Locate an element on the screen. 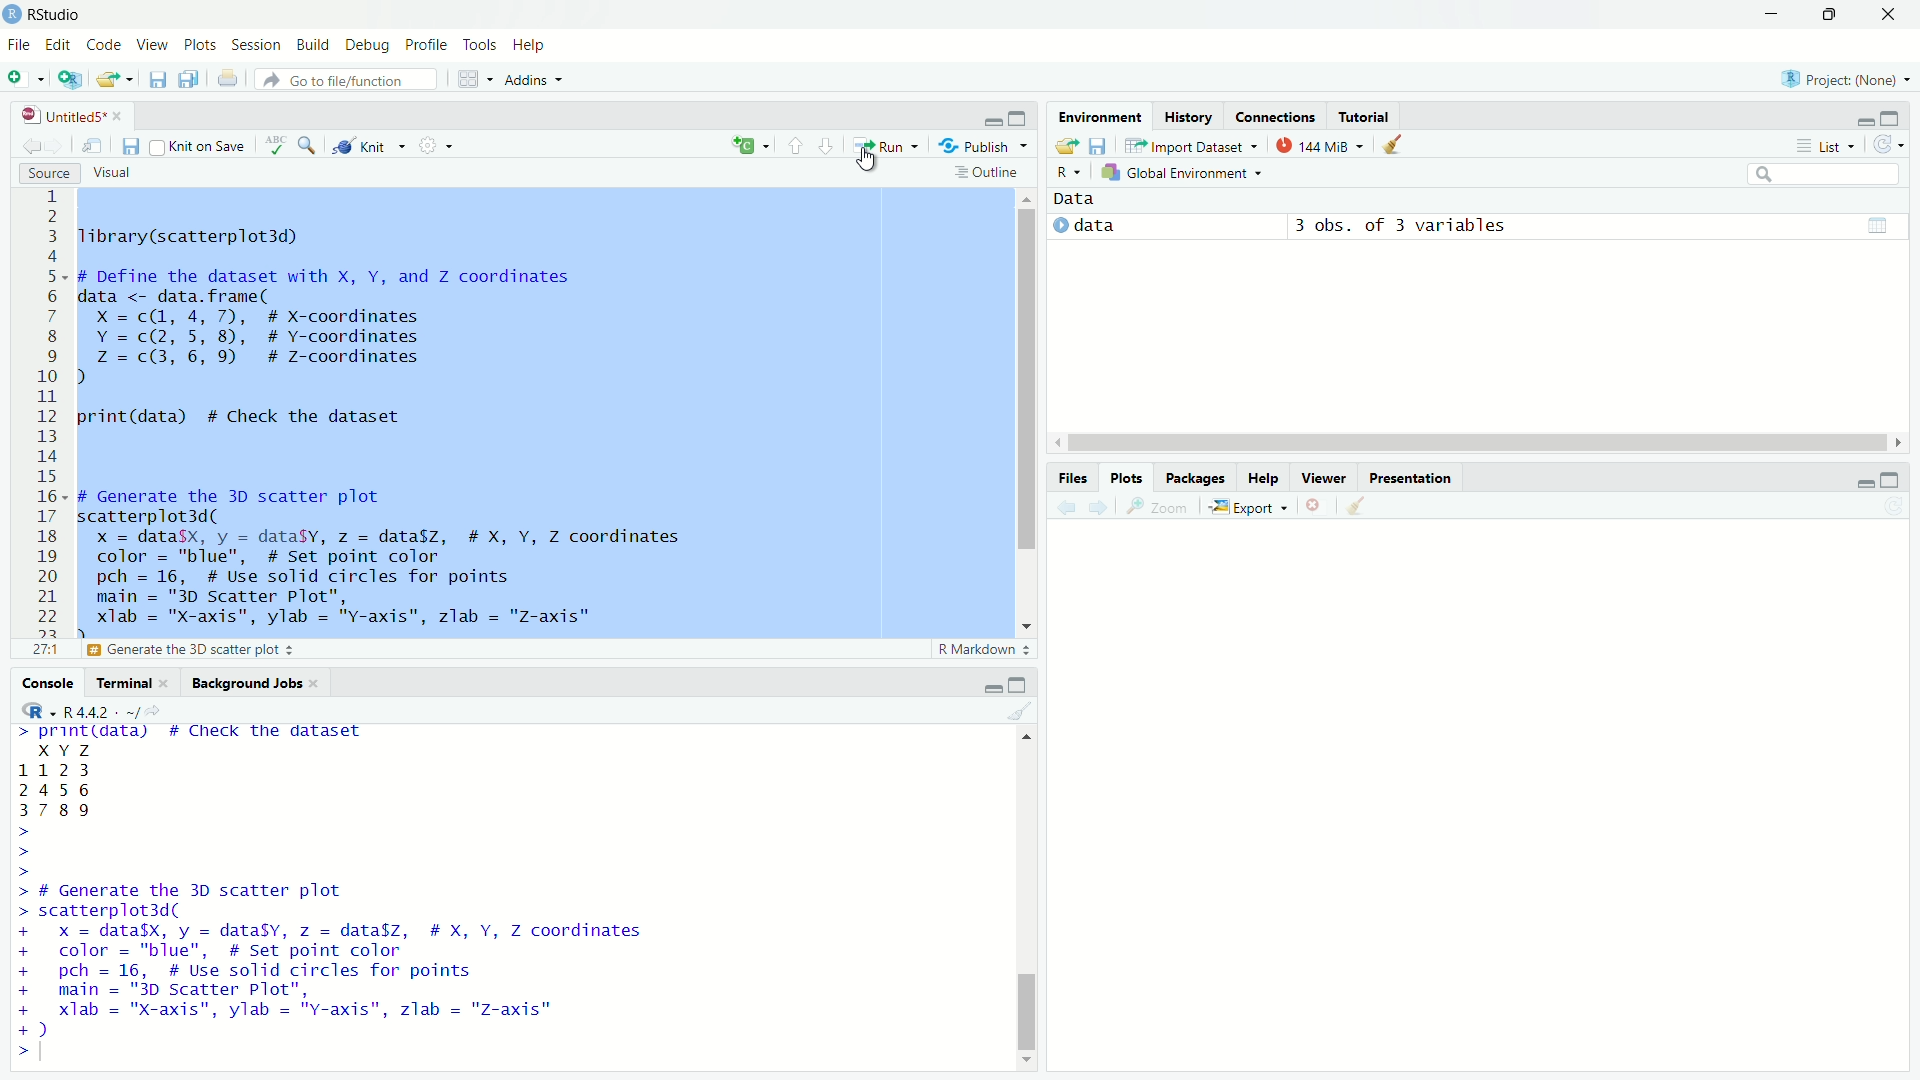 The width and height of the screenshot is (1920, 1080). 2456 is located at coordinates (55, 789).